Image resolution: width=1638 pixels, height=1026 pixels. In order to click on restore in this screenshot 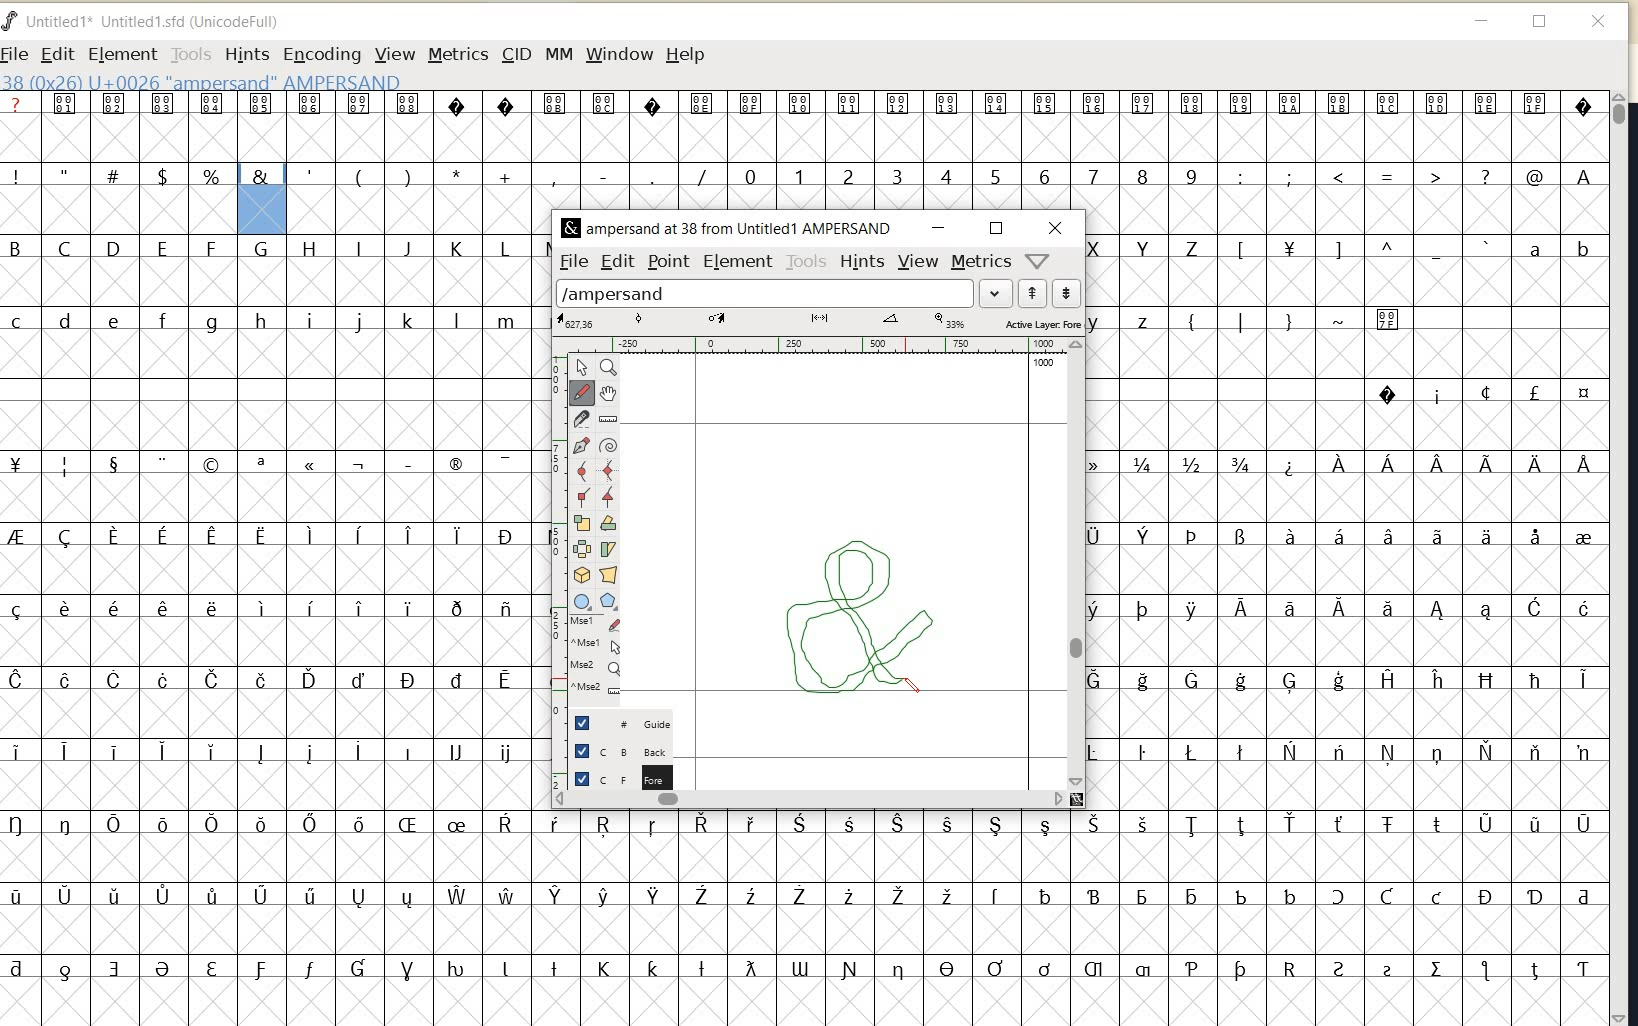, I will do `click(1539, 22)`.